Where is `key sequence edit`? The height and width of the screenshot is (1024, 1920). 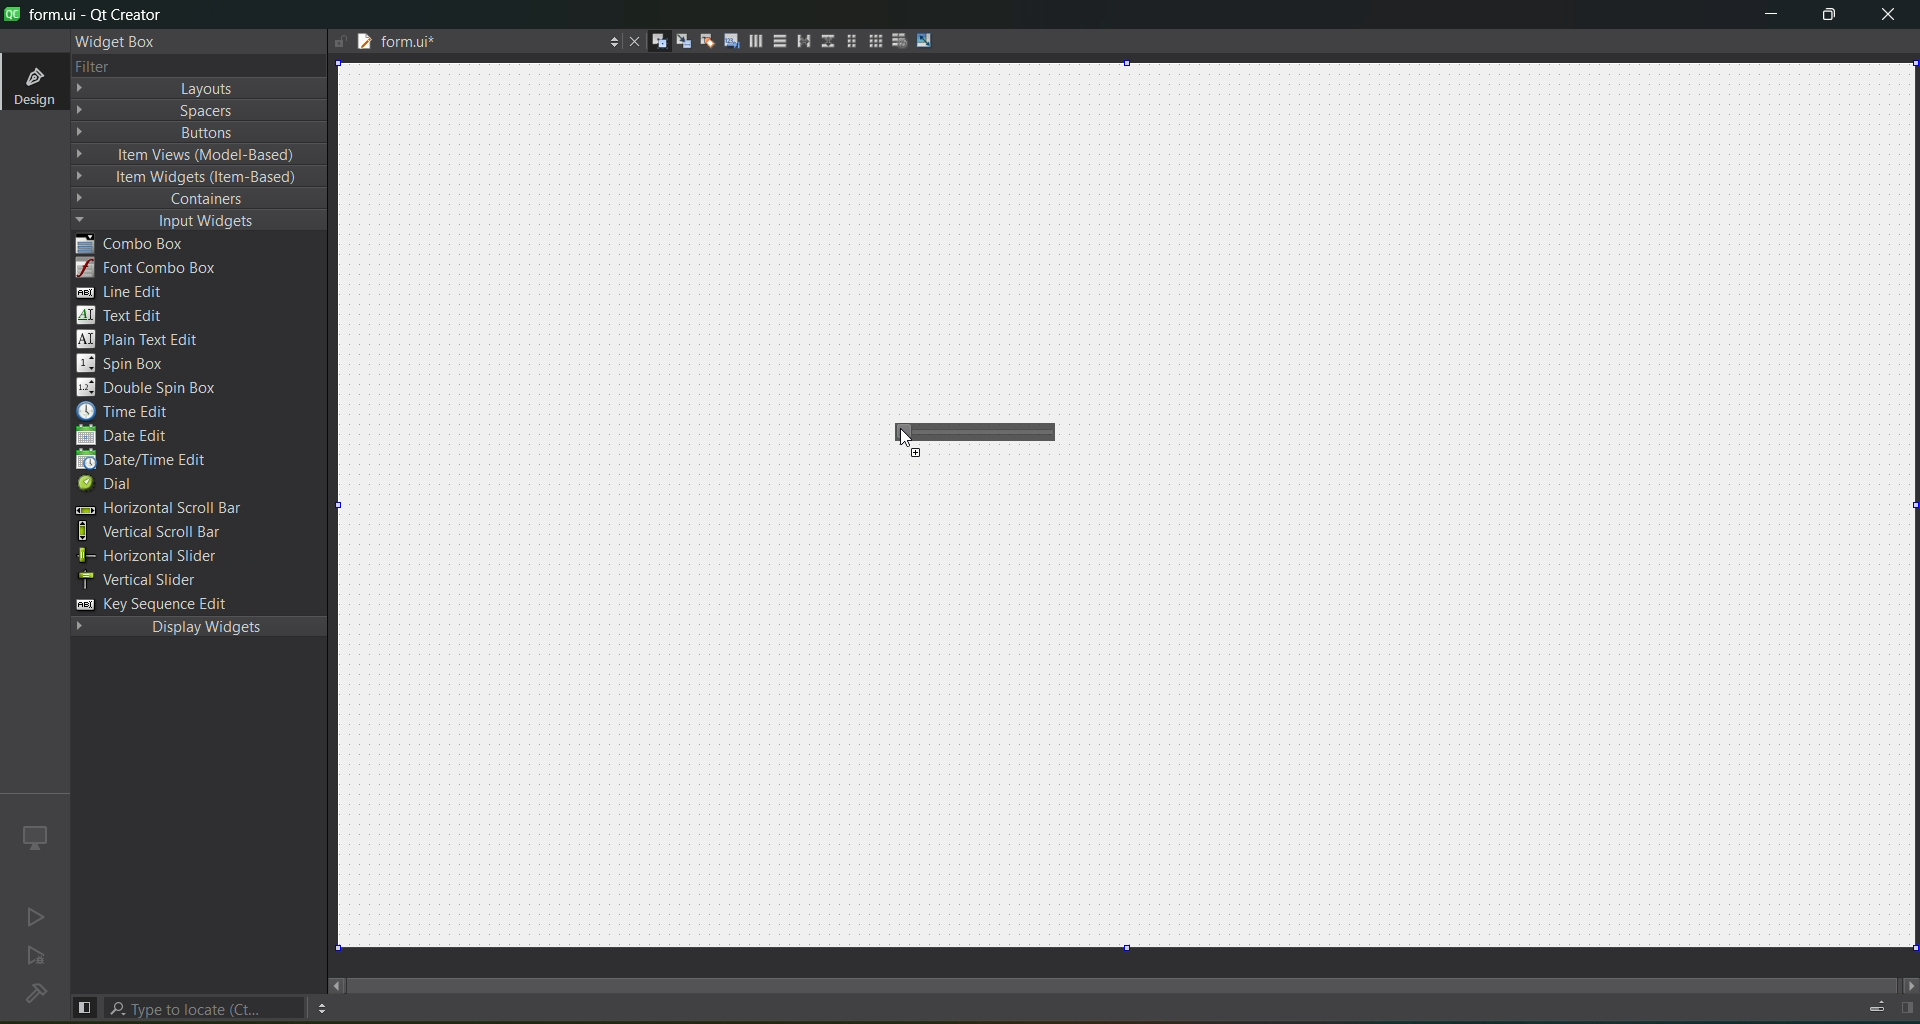 key sequence edit is located at coordinates (152, 602).